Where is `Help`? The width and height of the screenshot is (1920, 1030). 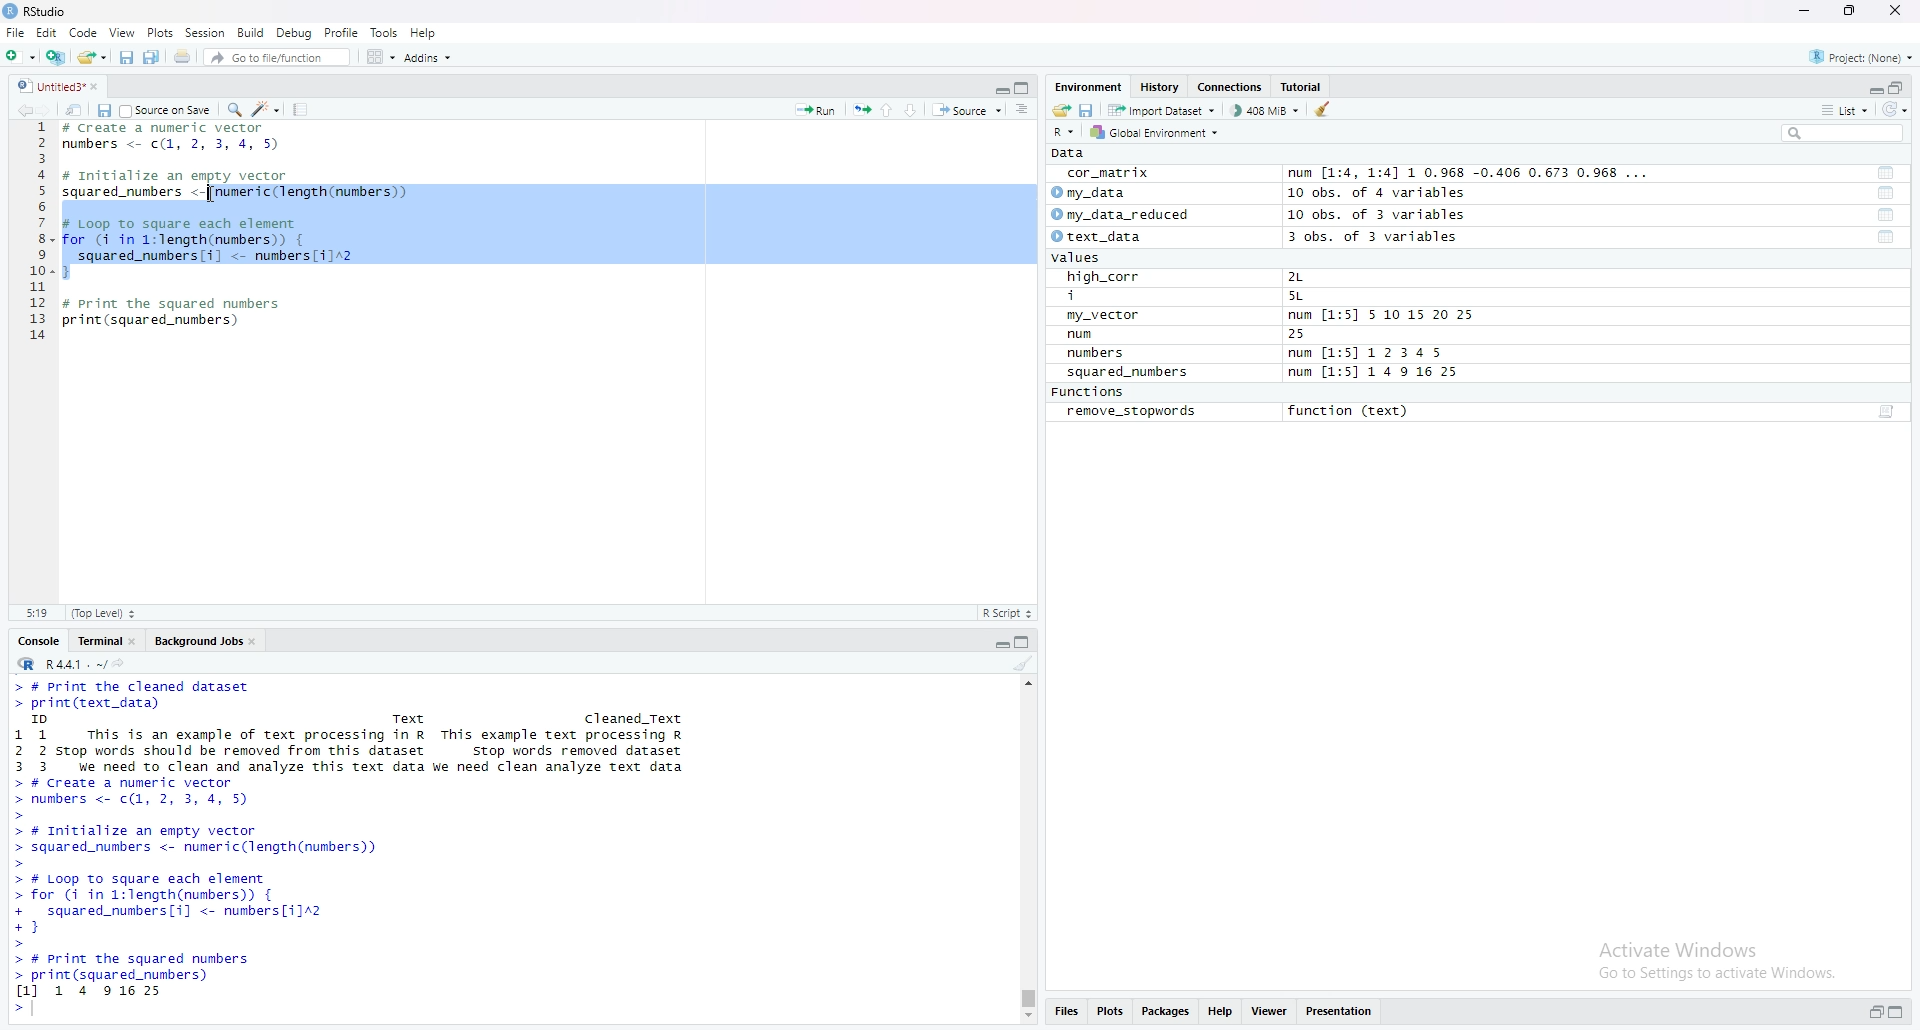
Help is located at coordinates (424, 32).